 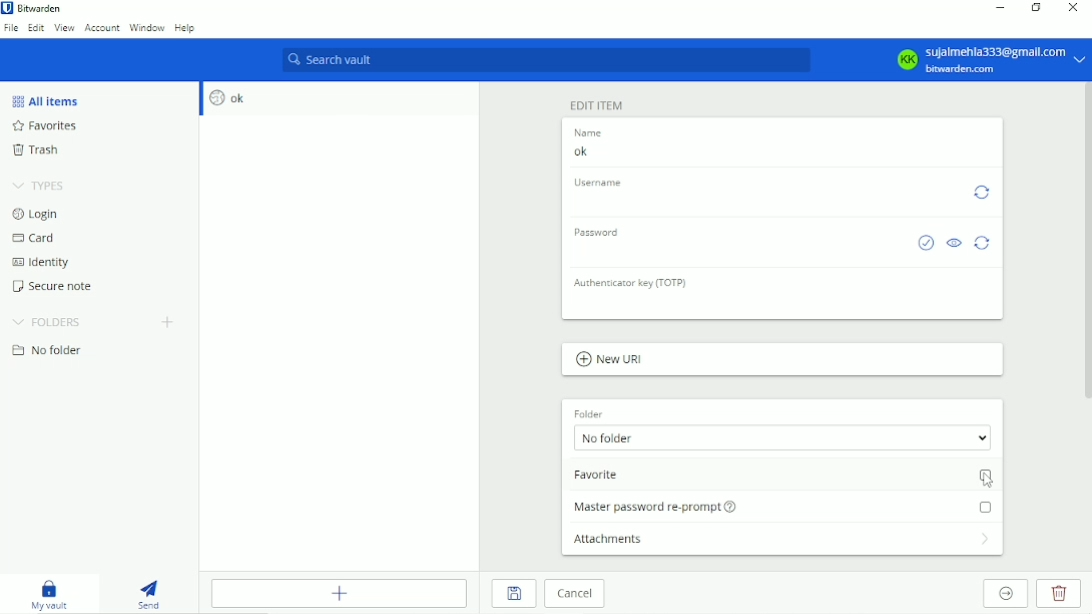 I want to click on Trash, so click(x=40, y=149).